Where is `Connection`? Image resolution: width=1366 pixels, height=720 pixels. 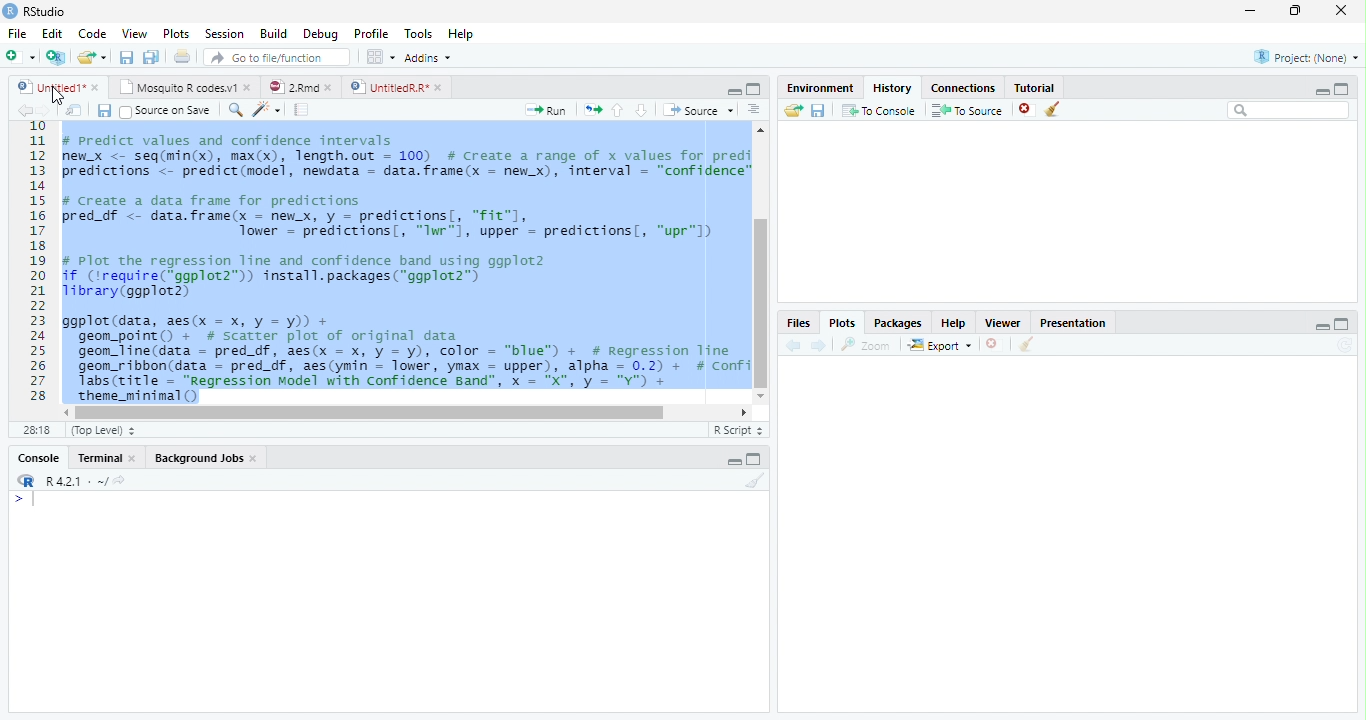
Connection is located at coordinates (963, 88).